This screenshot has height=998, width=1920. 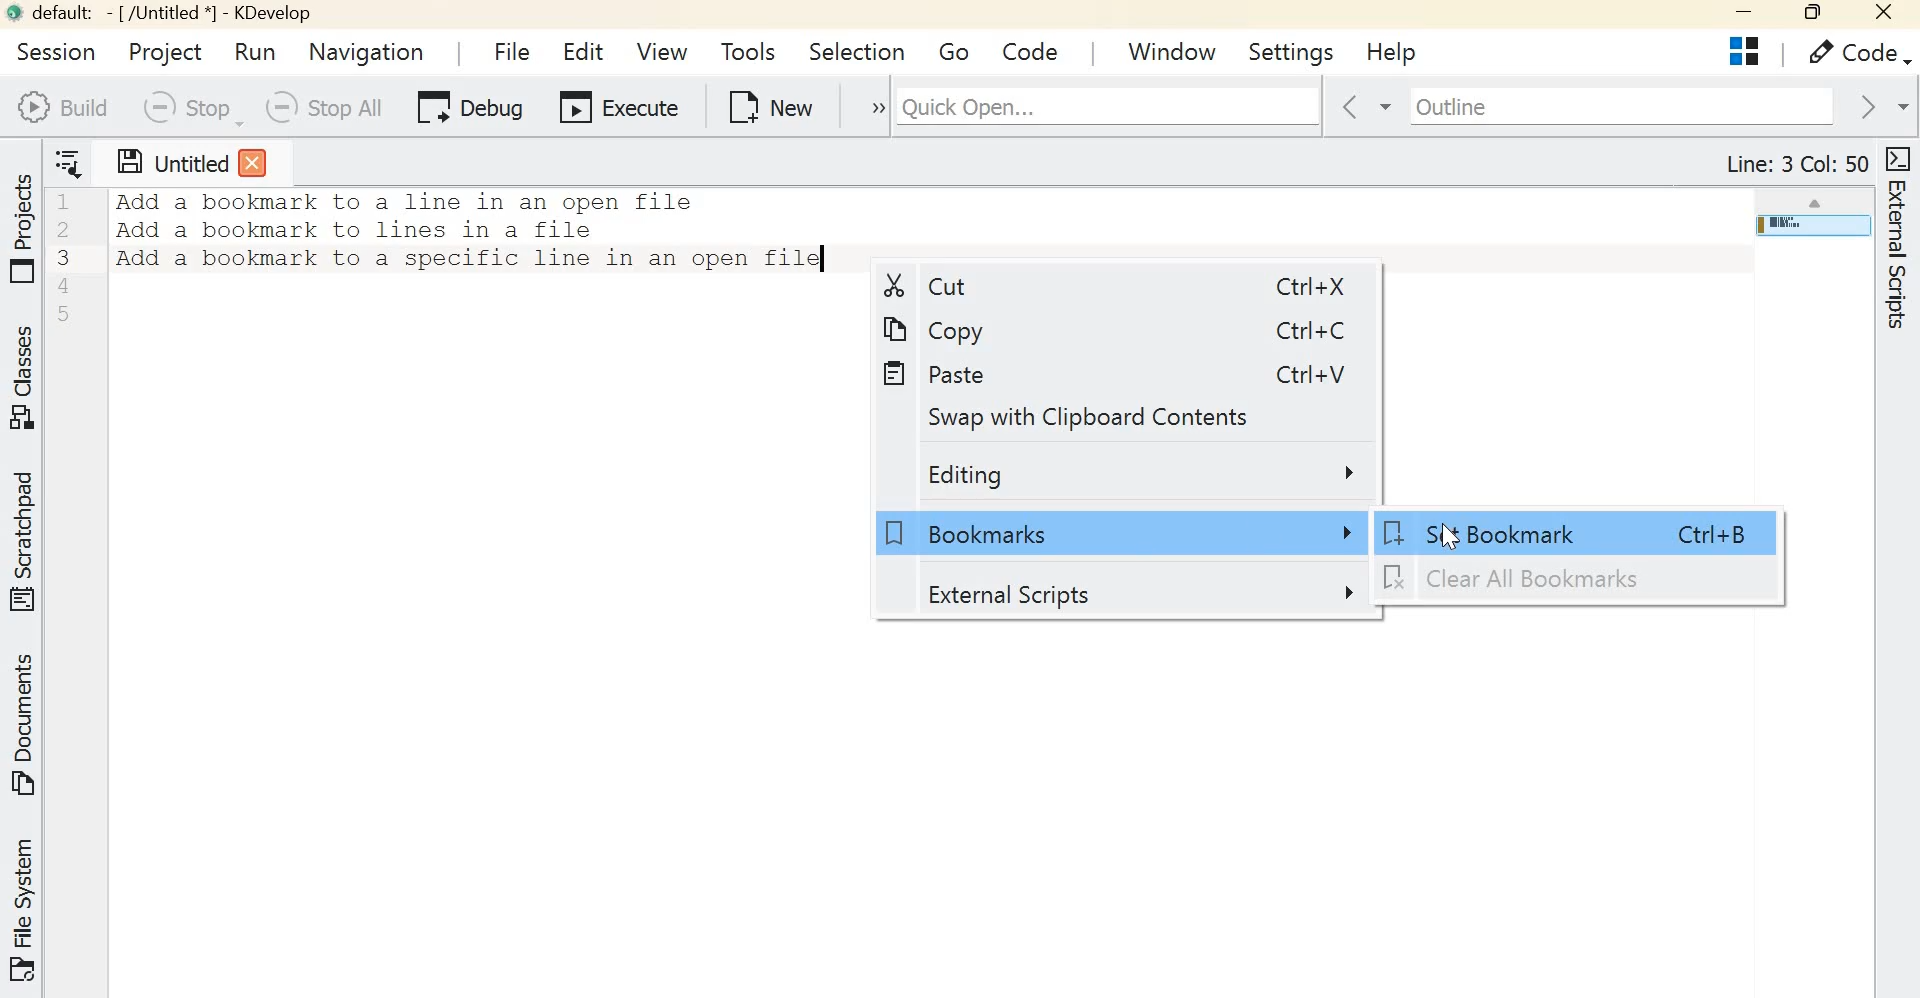 I want to click on session, so click(x=56, y=51).